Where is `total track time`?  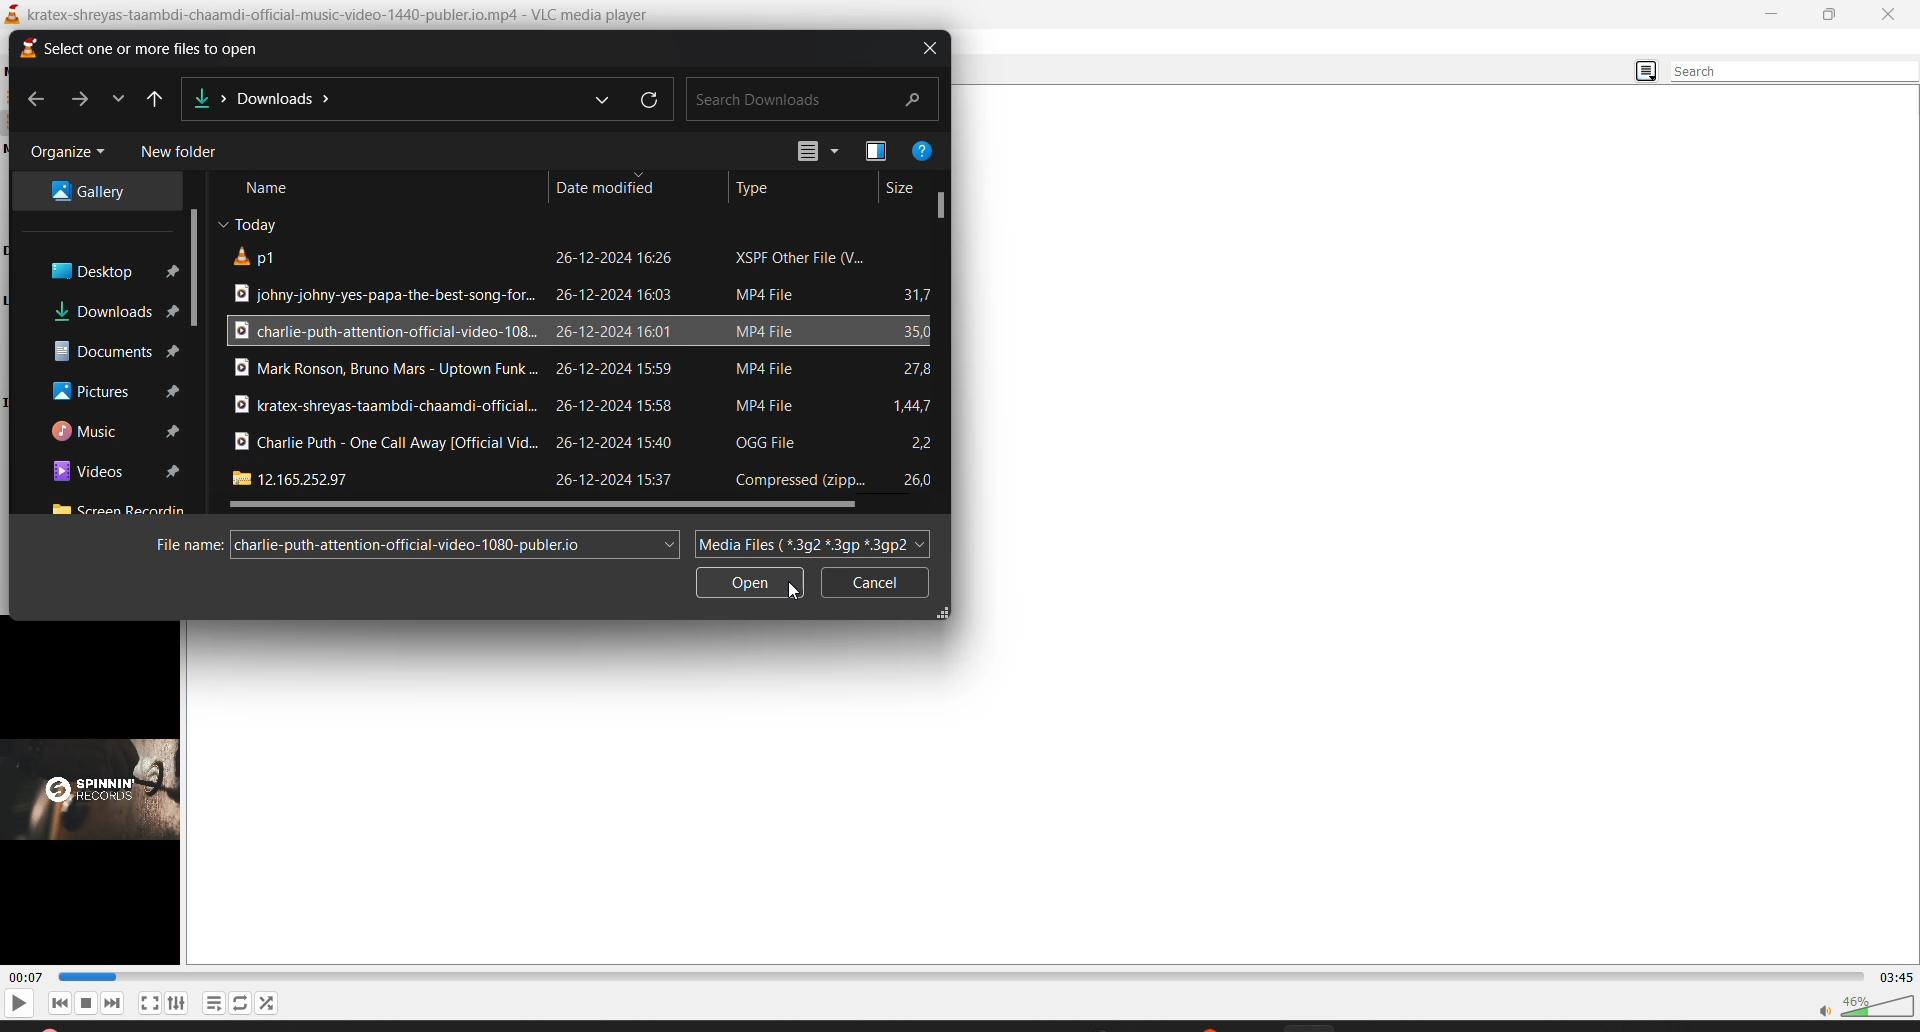 total track time is located at coordinates (1898, 978).